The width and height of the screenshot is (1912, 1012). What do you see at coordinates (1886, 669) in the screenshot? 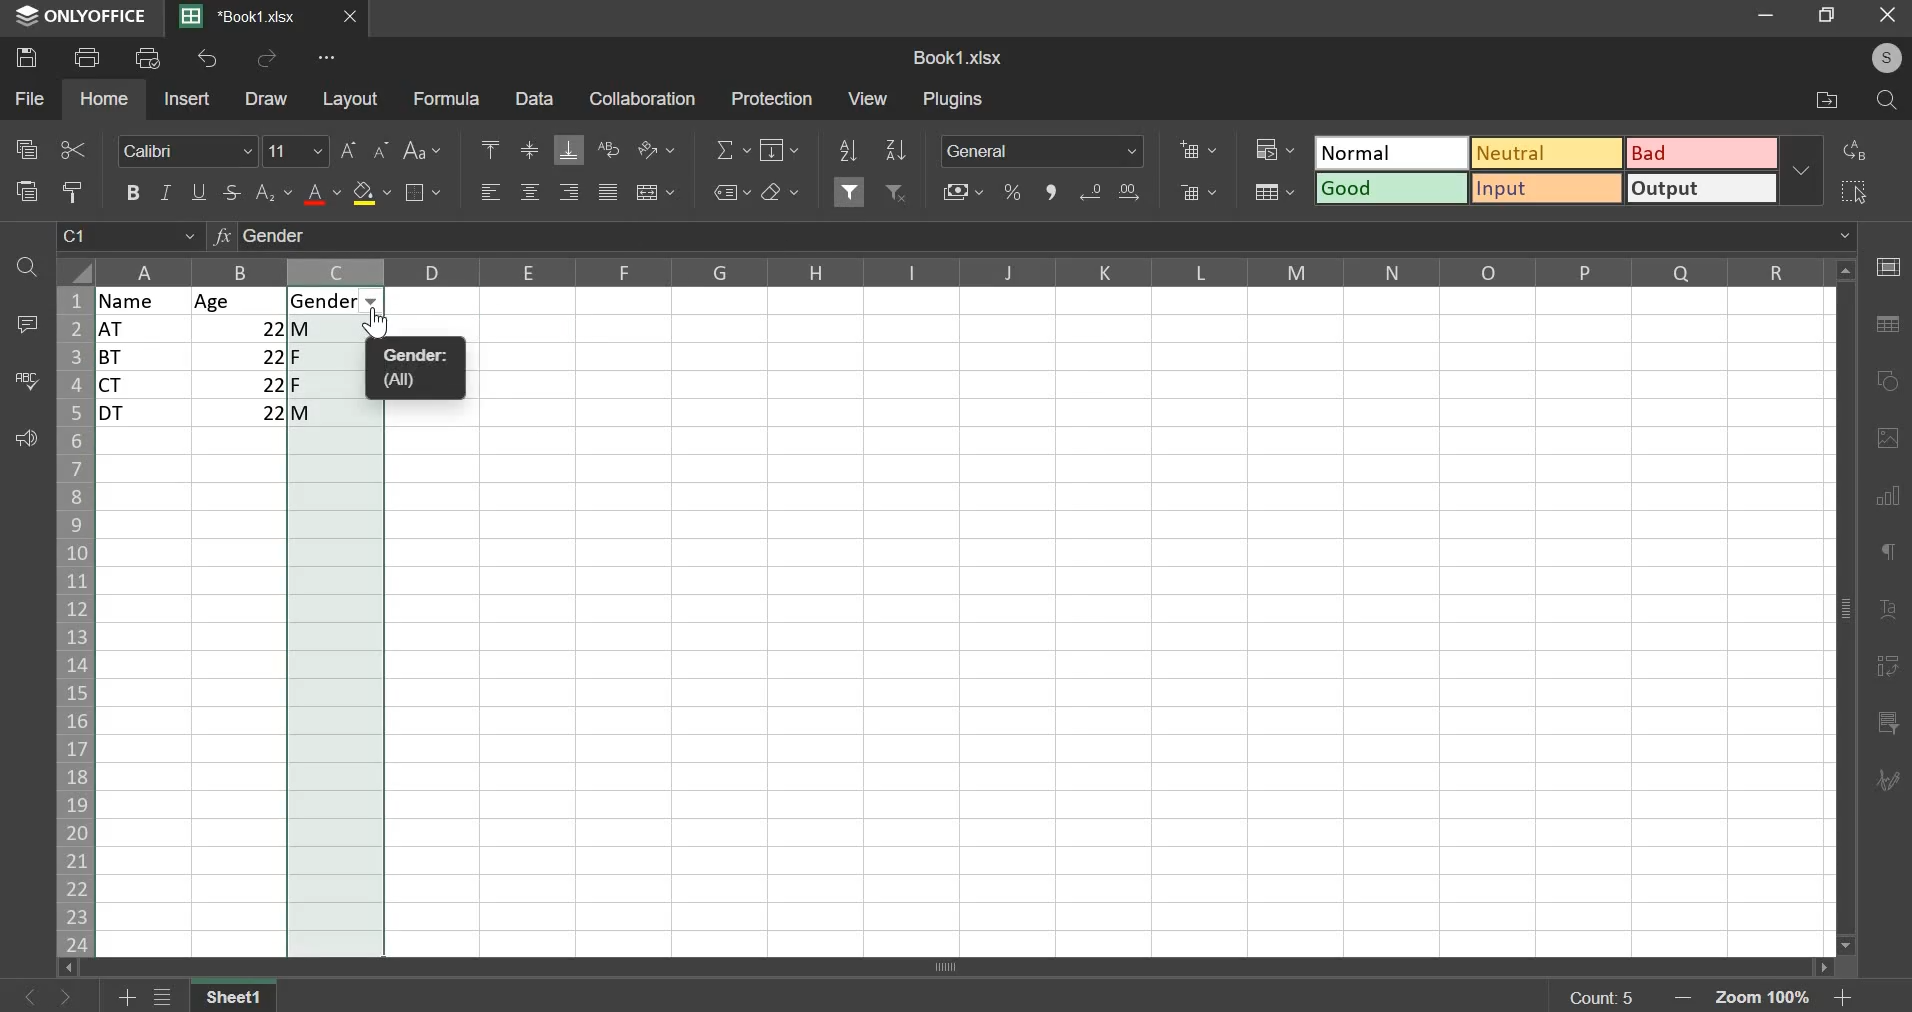
I see `pivot table` at bounding box center [1886, 669].